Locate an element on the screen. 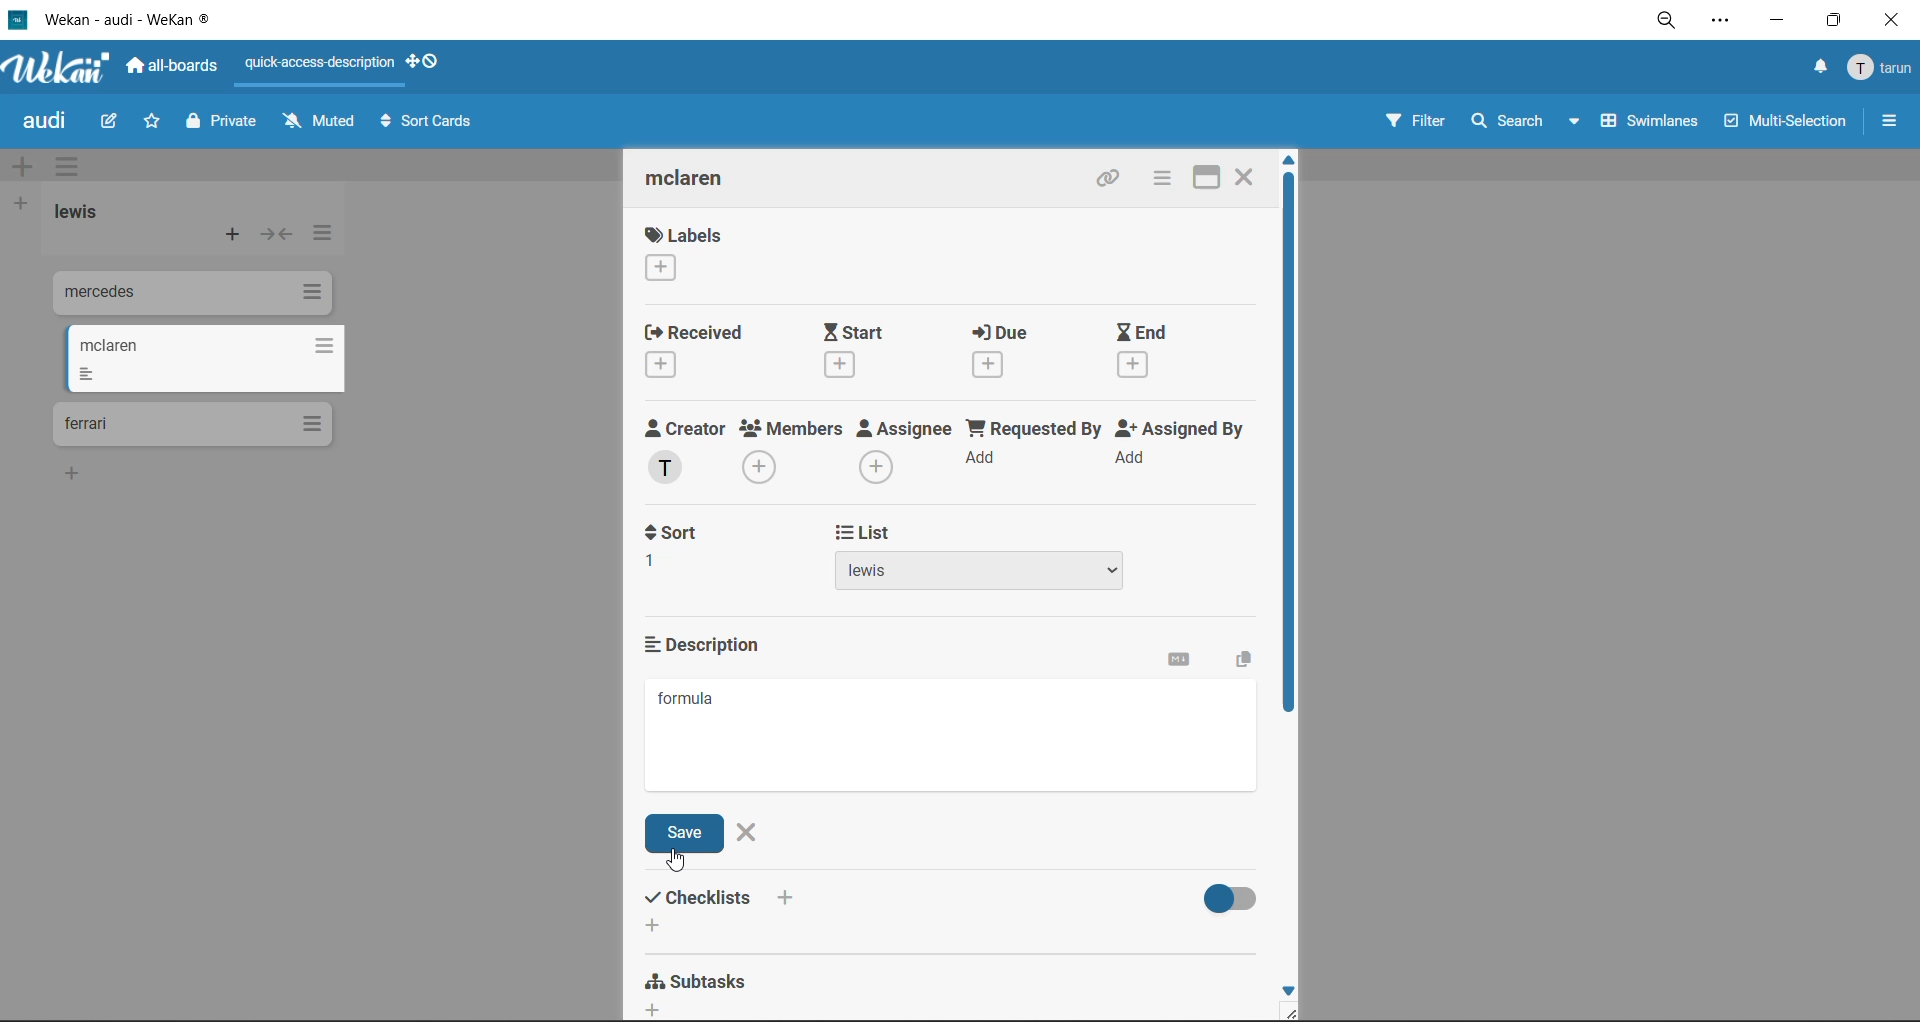  settings is located at coordinates (1719, 23).